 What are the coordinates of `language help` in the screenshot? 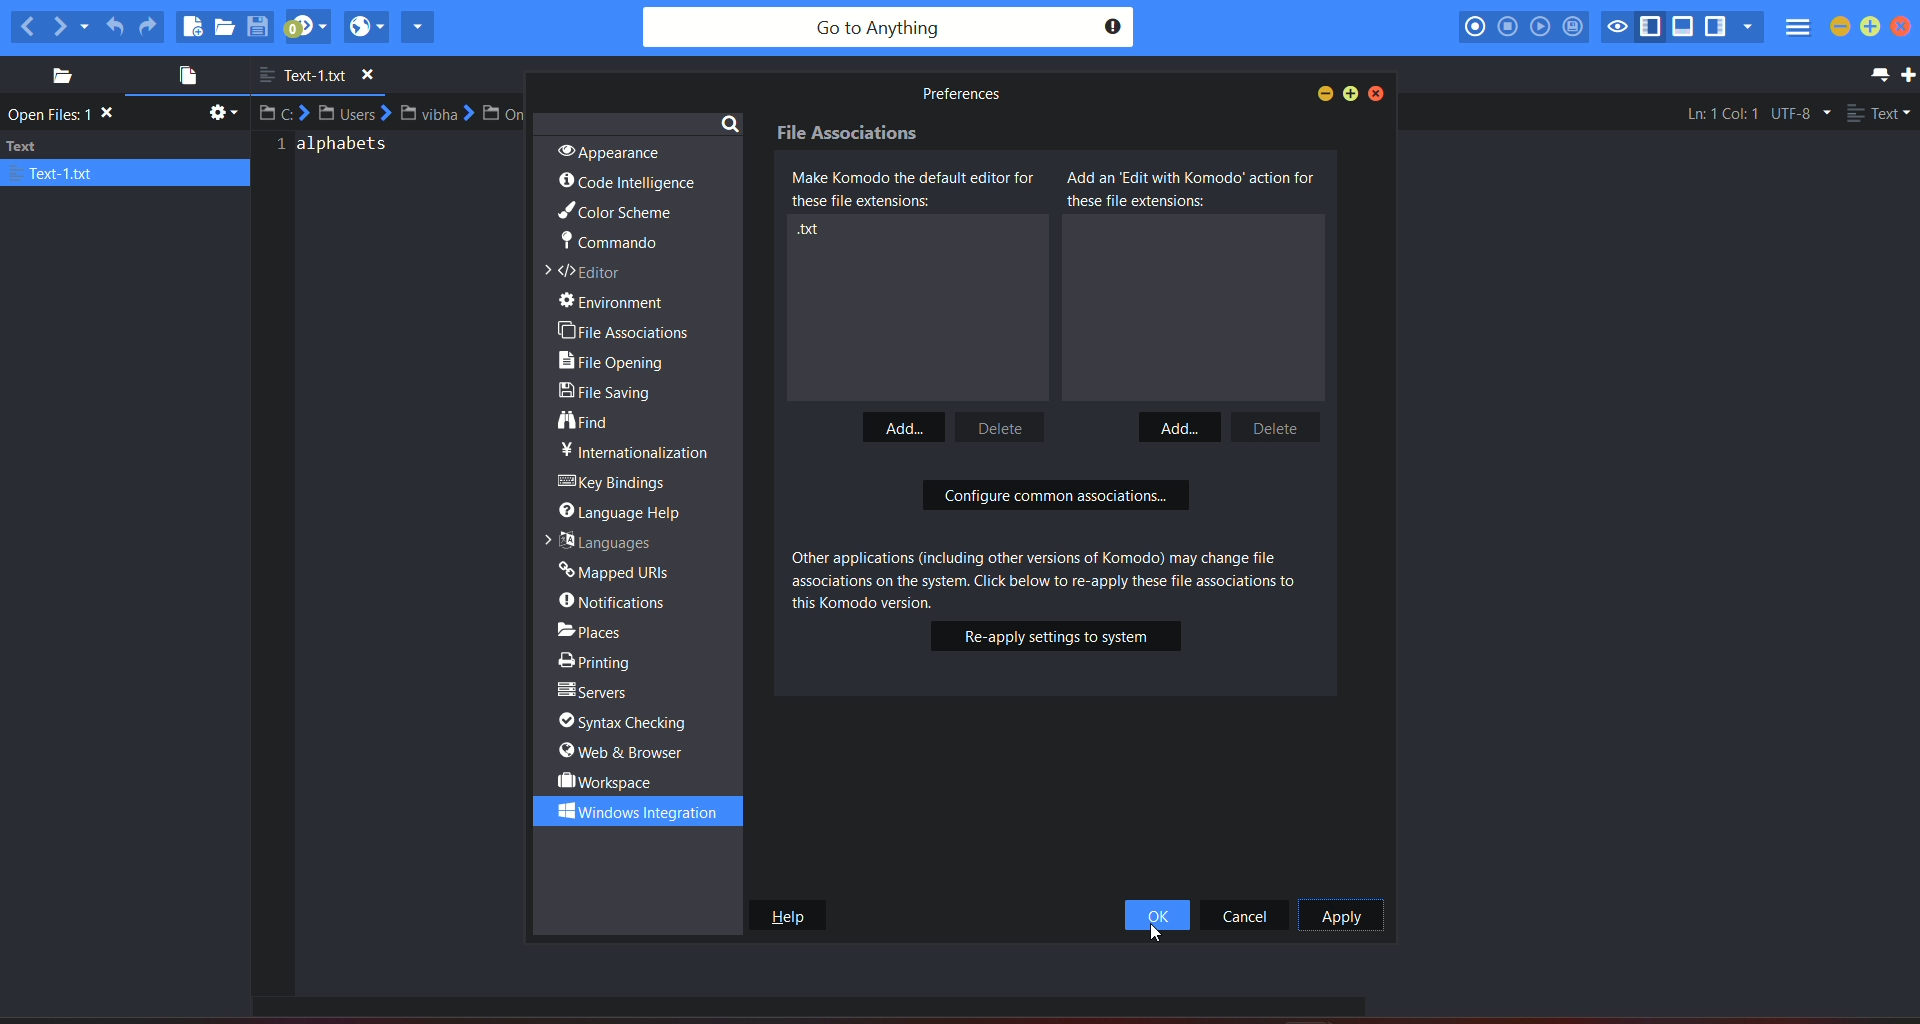 It's located at (626, 510).